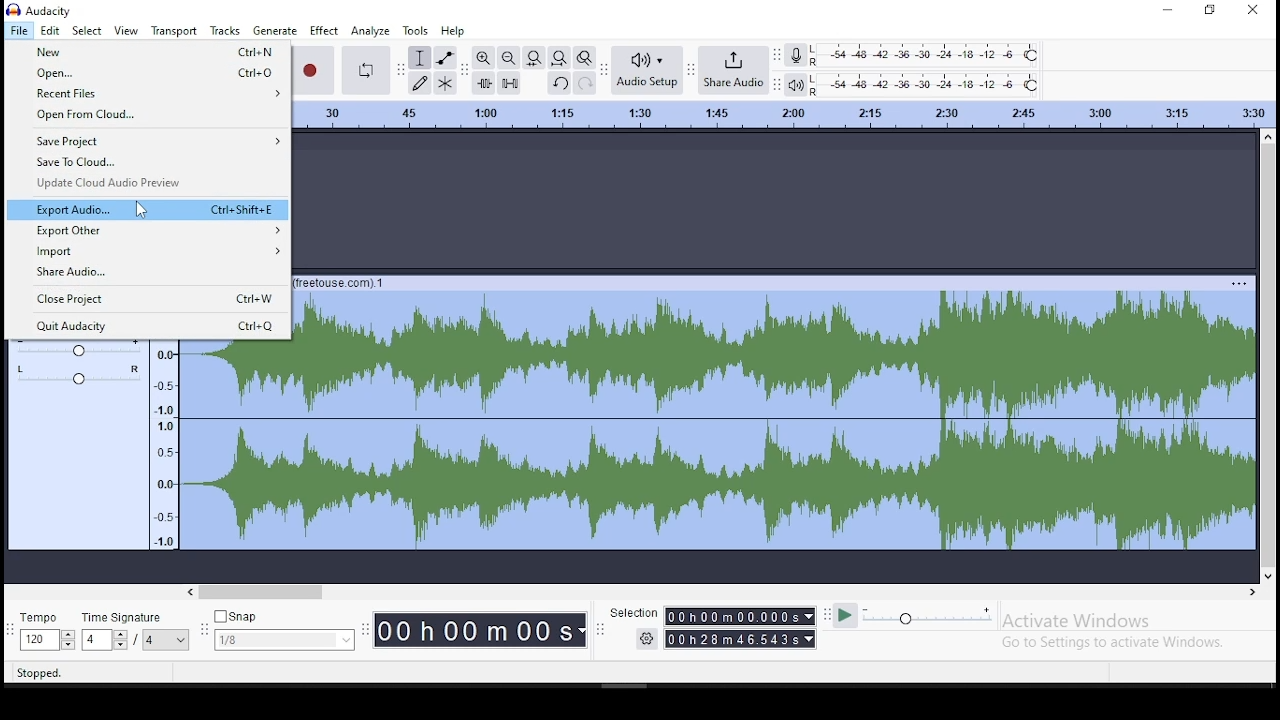  I want to click on scroll bar, so click(1267, 355).